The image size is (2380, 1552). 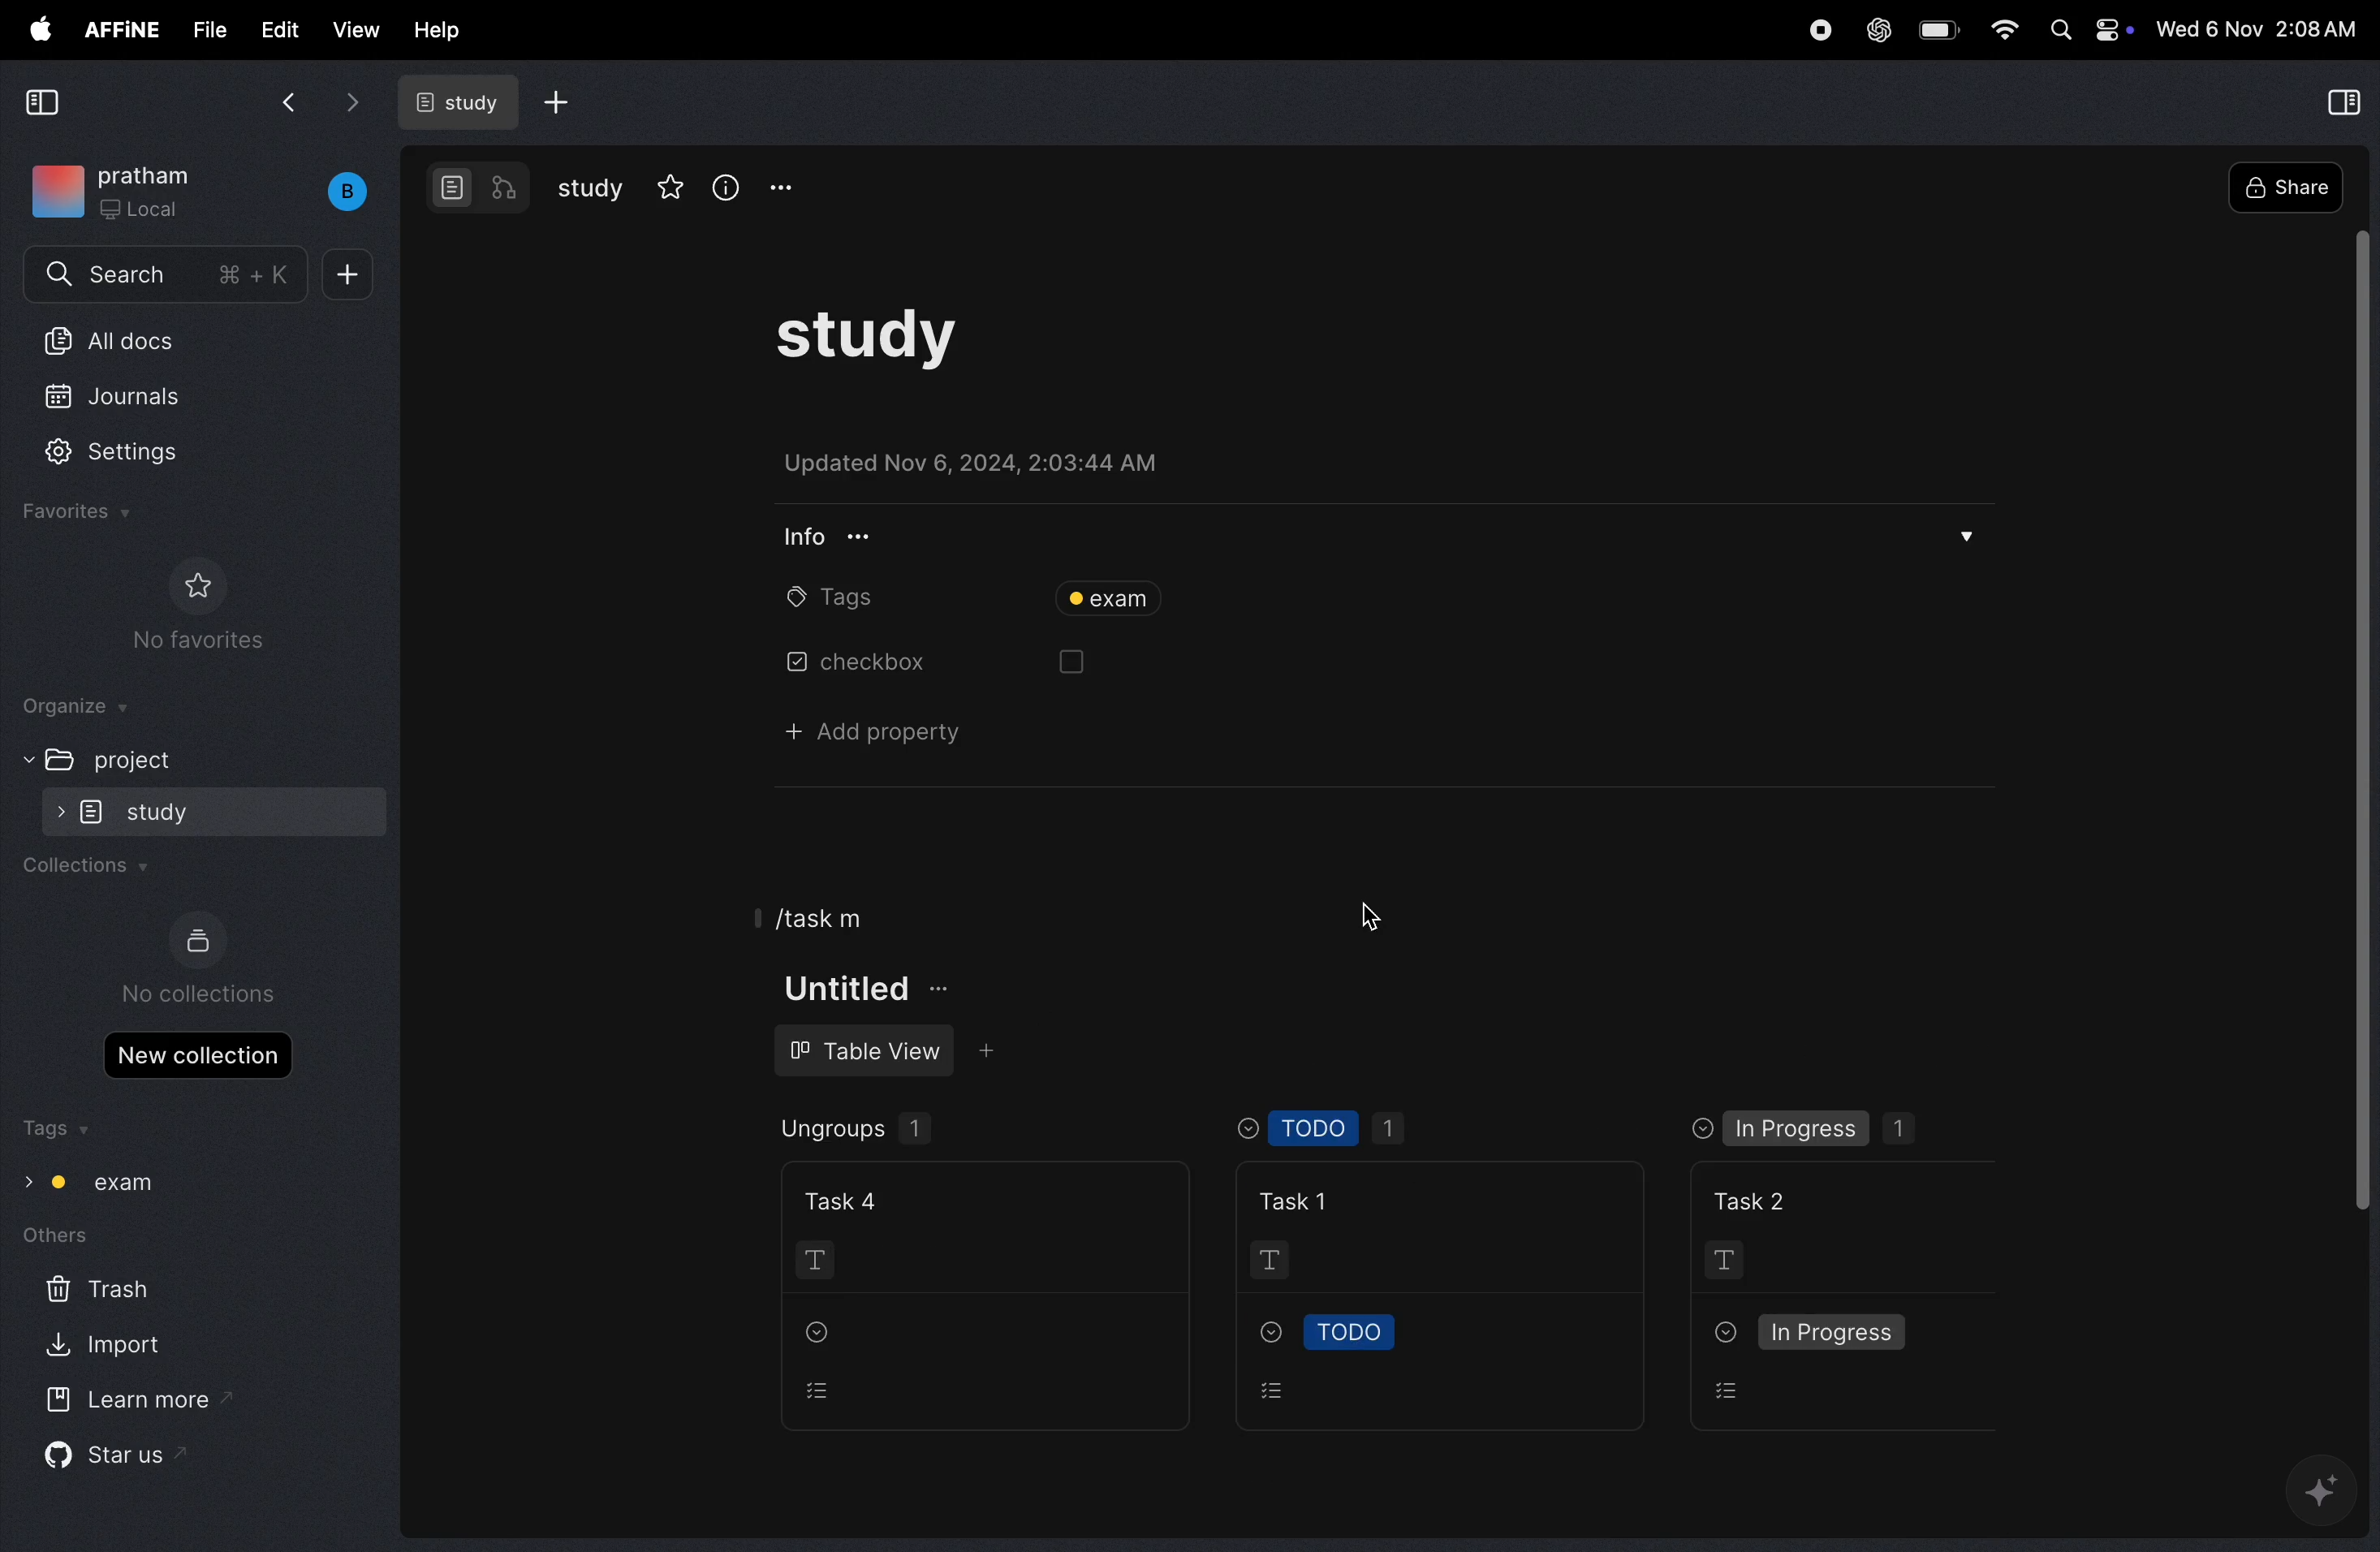 I want to click on collapse view, so click(x=2343, y=98).